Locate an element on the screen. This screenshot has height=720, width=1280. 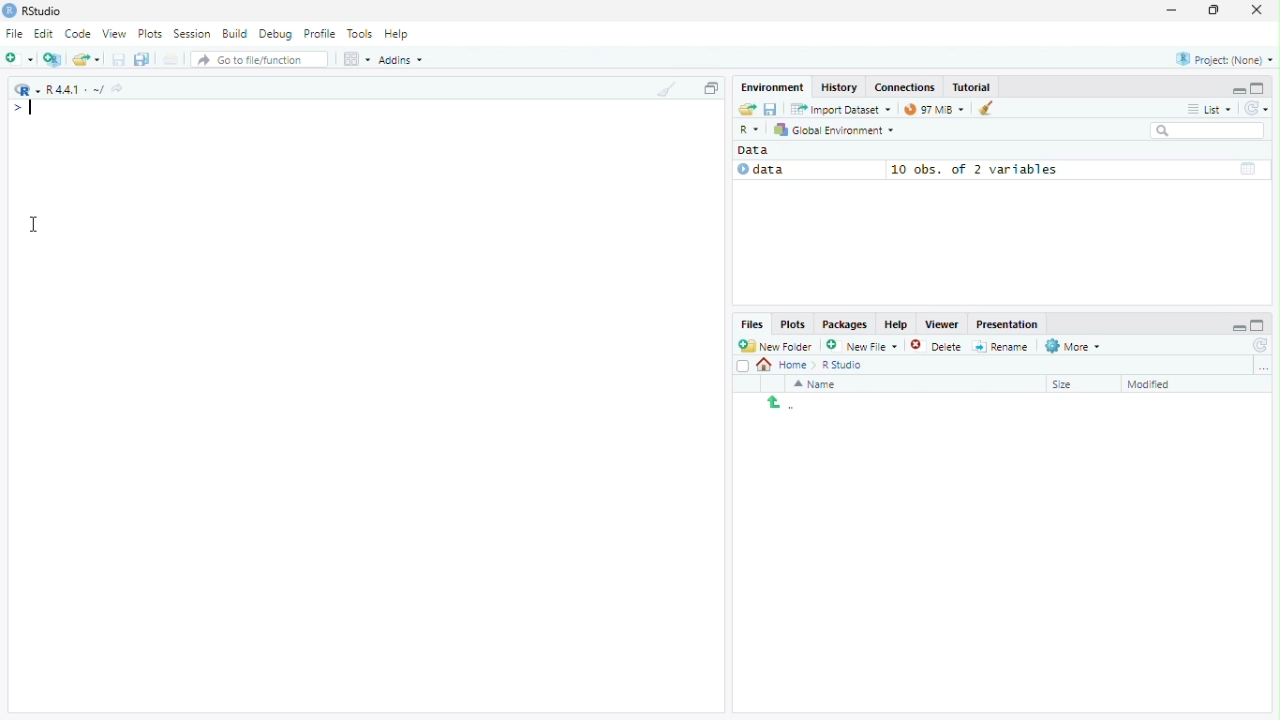
Data is located at coordinates (806, 170).